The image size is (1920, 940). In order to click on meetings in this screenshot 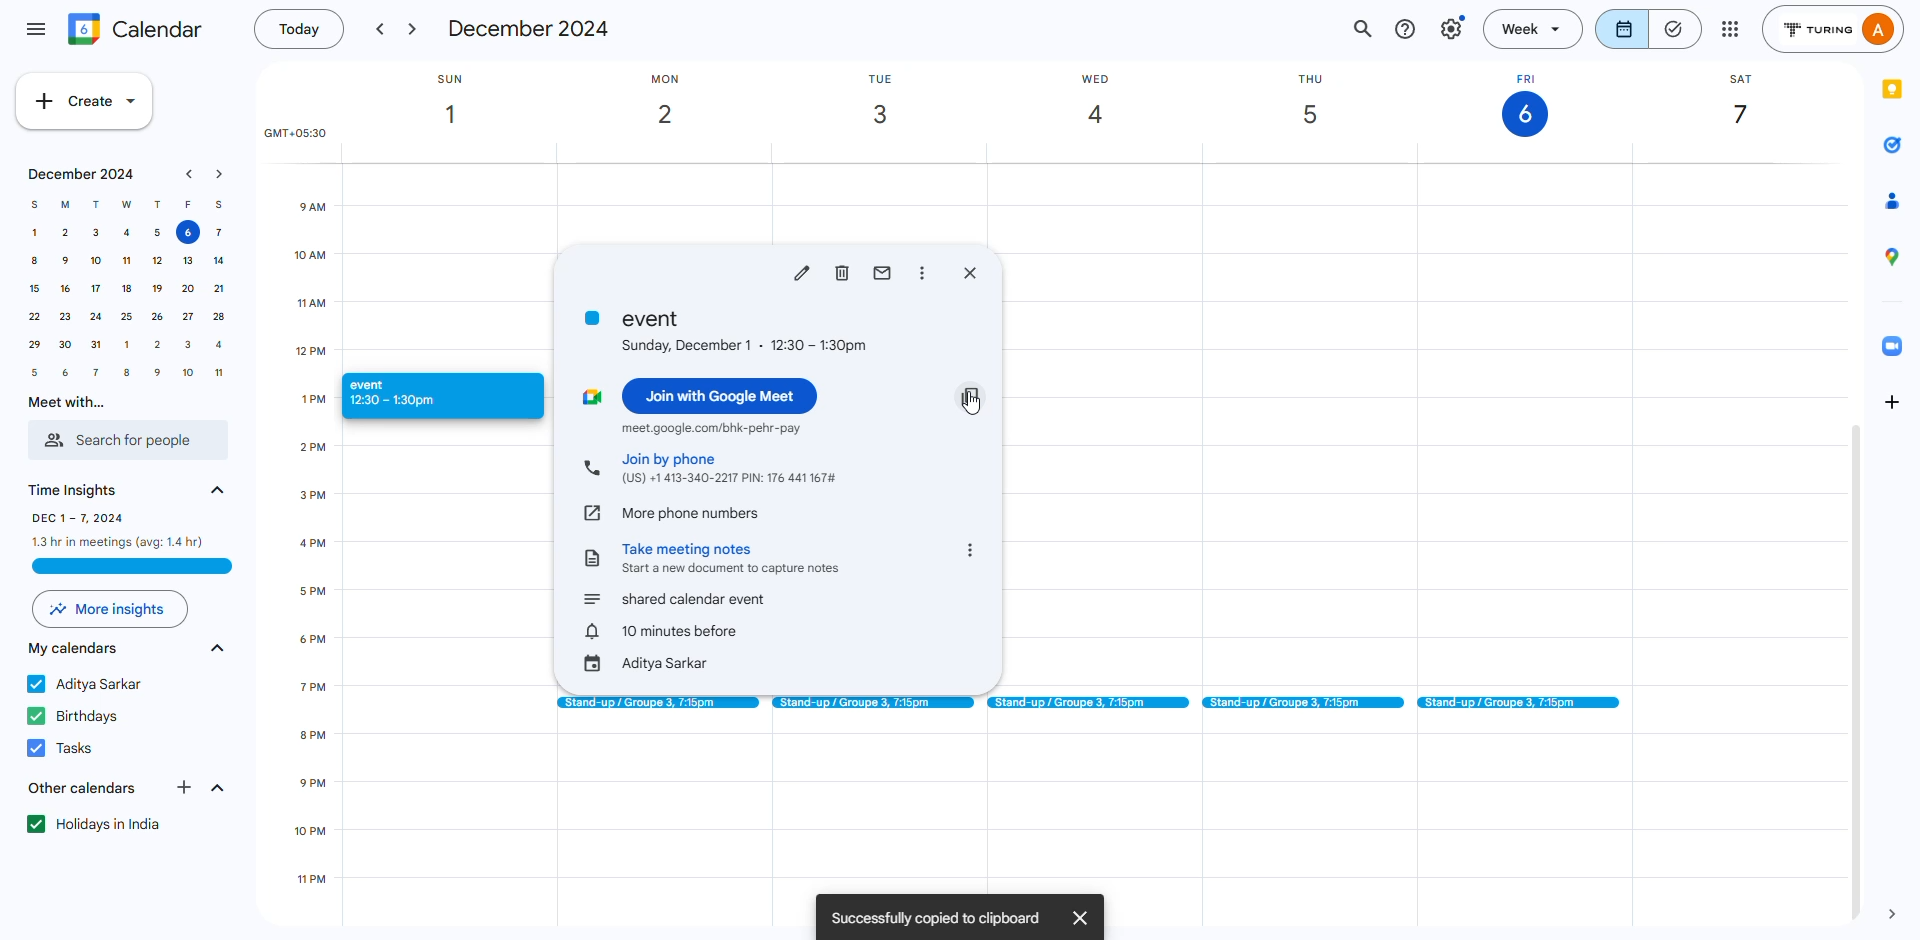, I will do `click(654, 702)`.